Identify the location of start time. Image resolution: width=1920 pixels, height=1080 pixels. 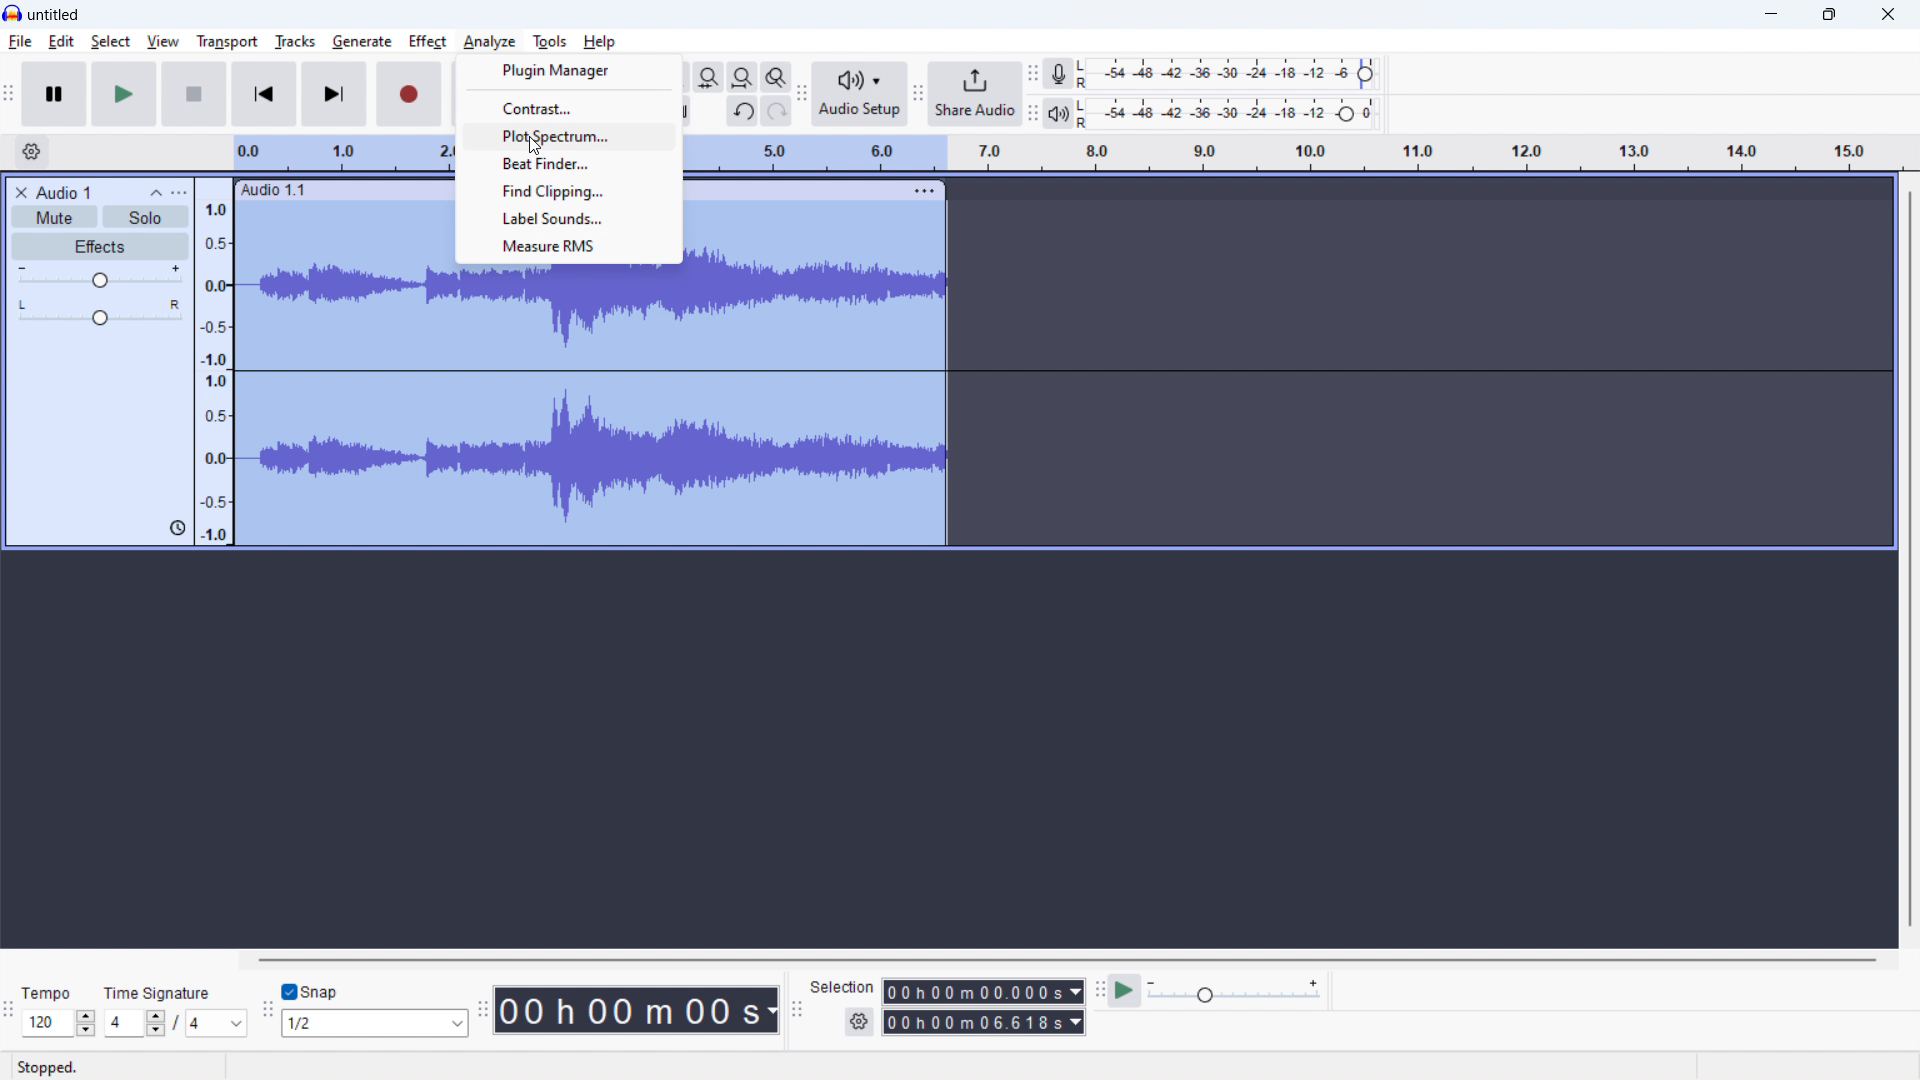
(984, 992).